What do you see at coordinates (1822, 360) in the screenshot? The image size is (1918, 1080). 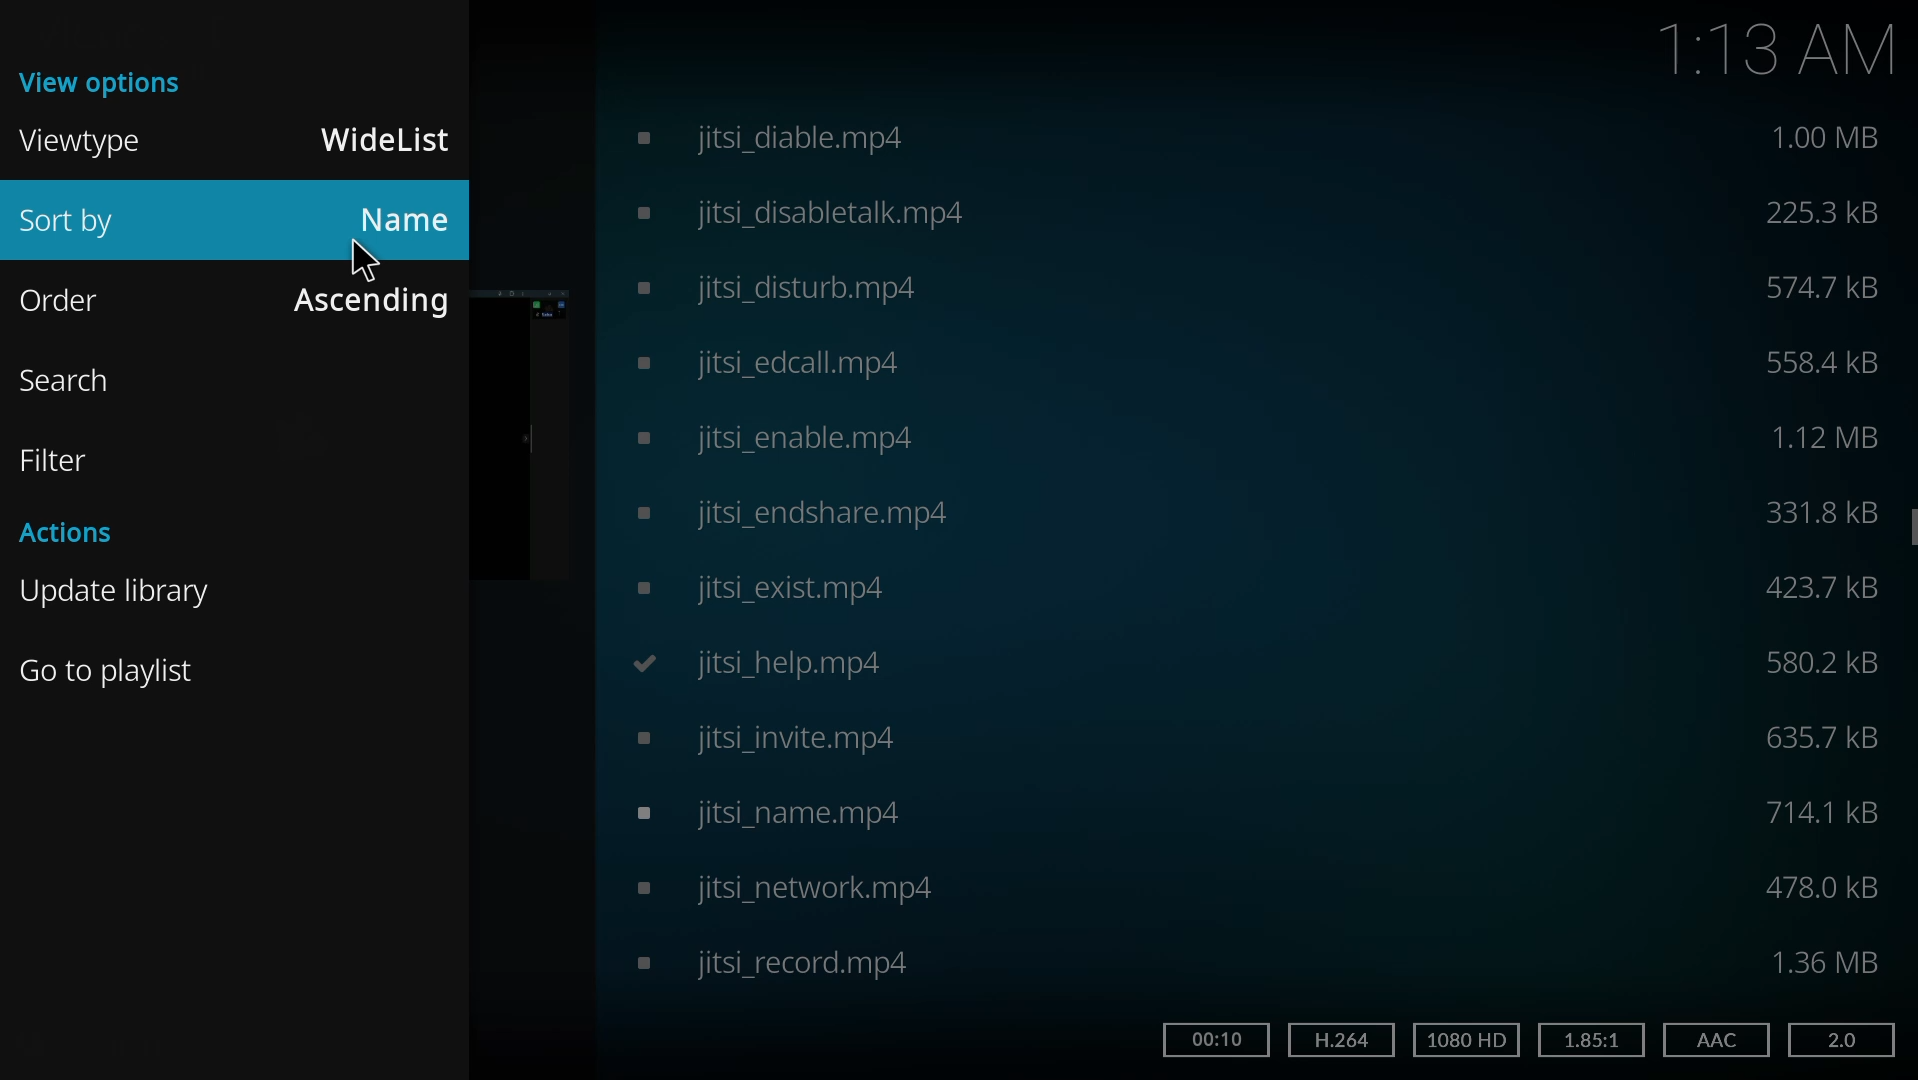 I see `size` at bounding box center [1822, 360].